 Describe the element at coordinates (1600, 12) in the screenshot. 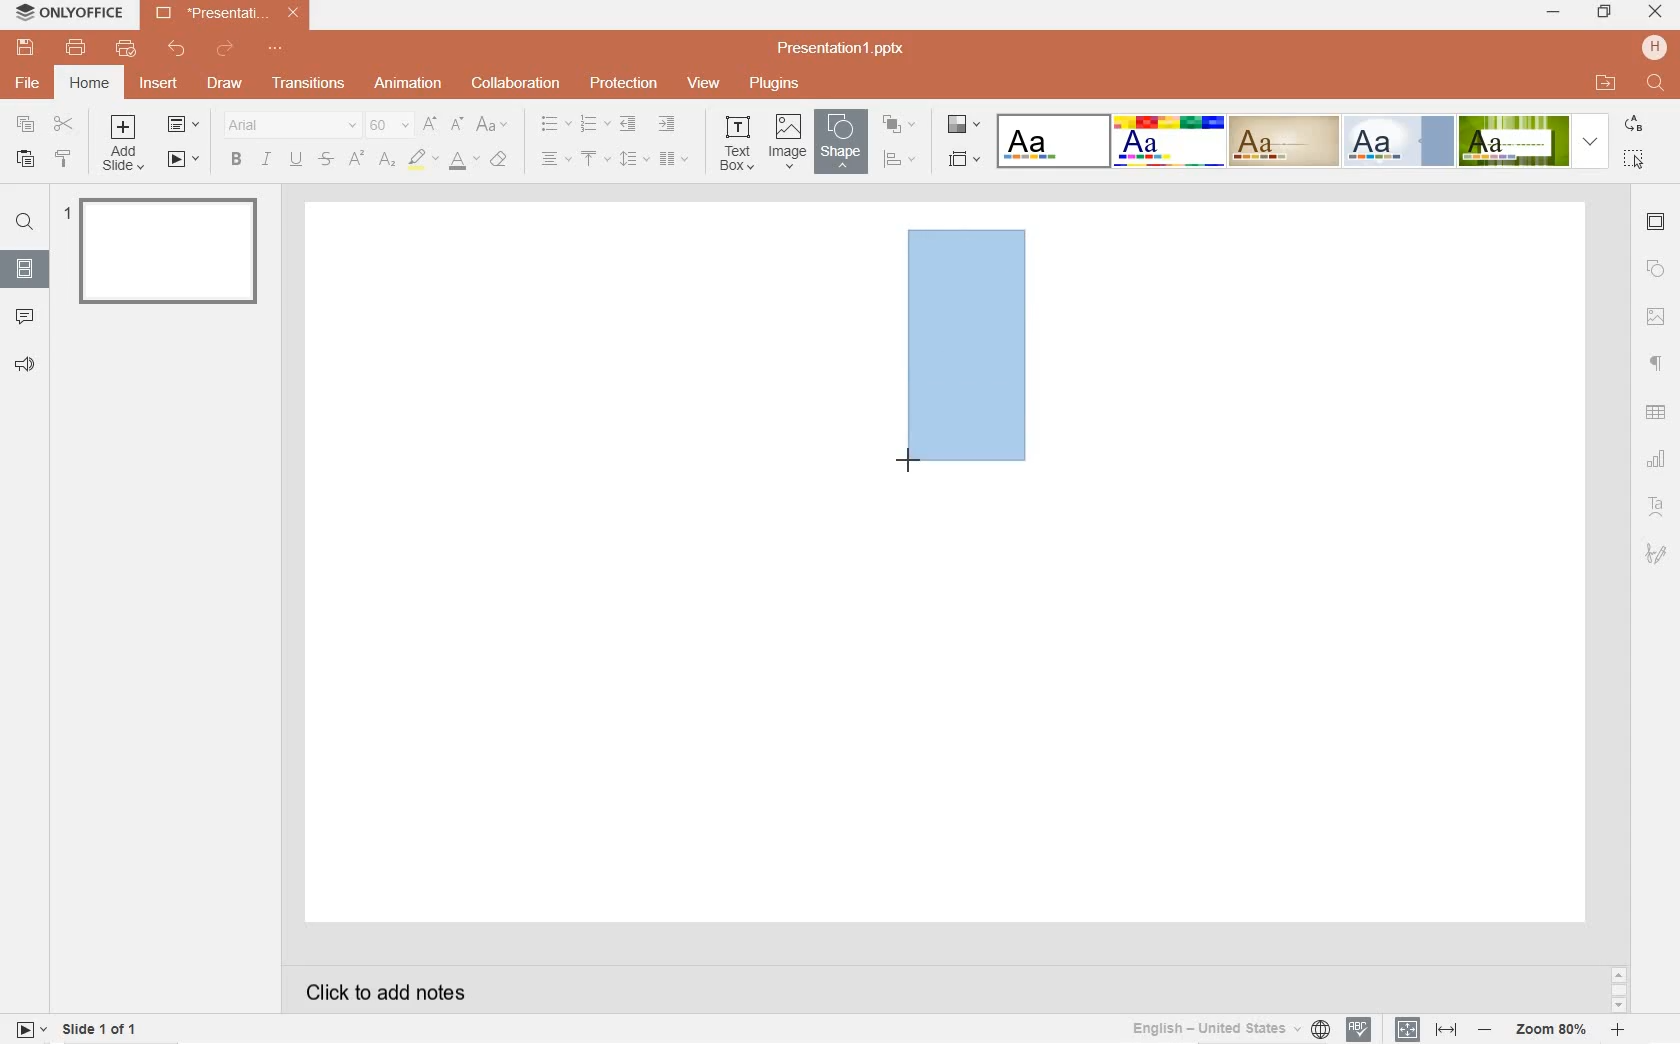

I see `RESTORE` at that location.